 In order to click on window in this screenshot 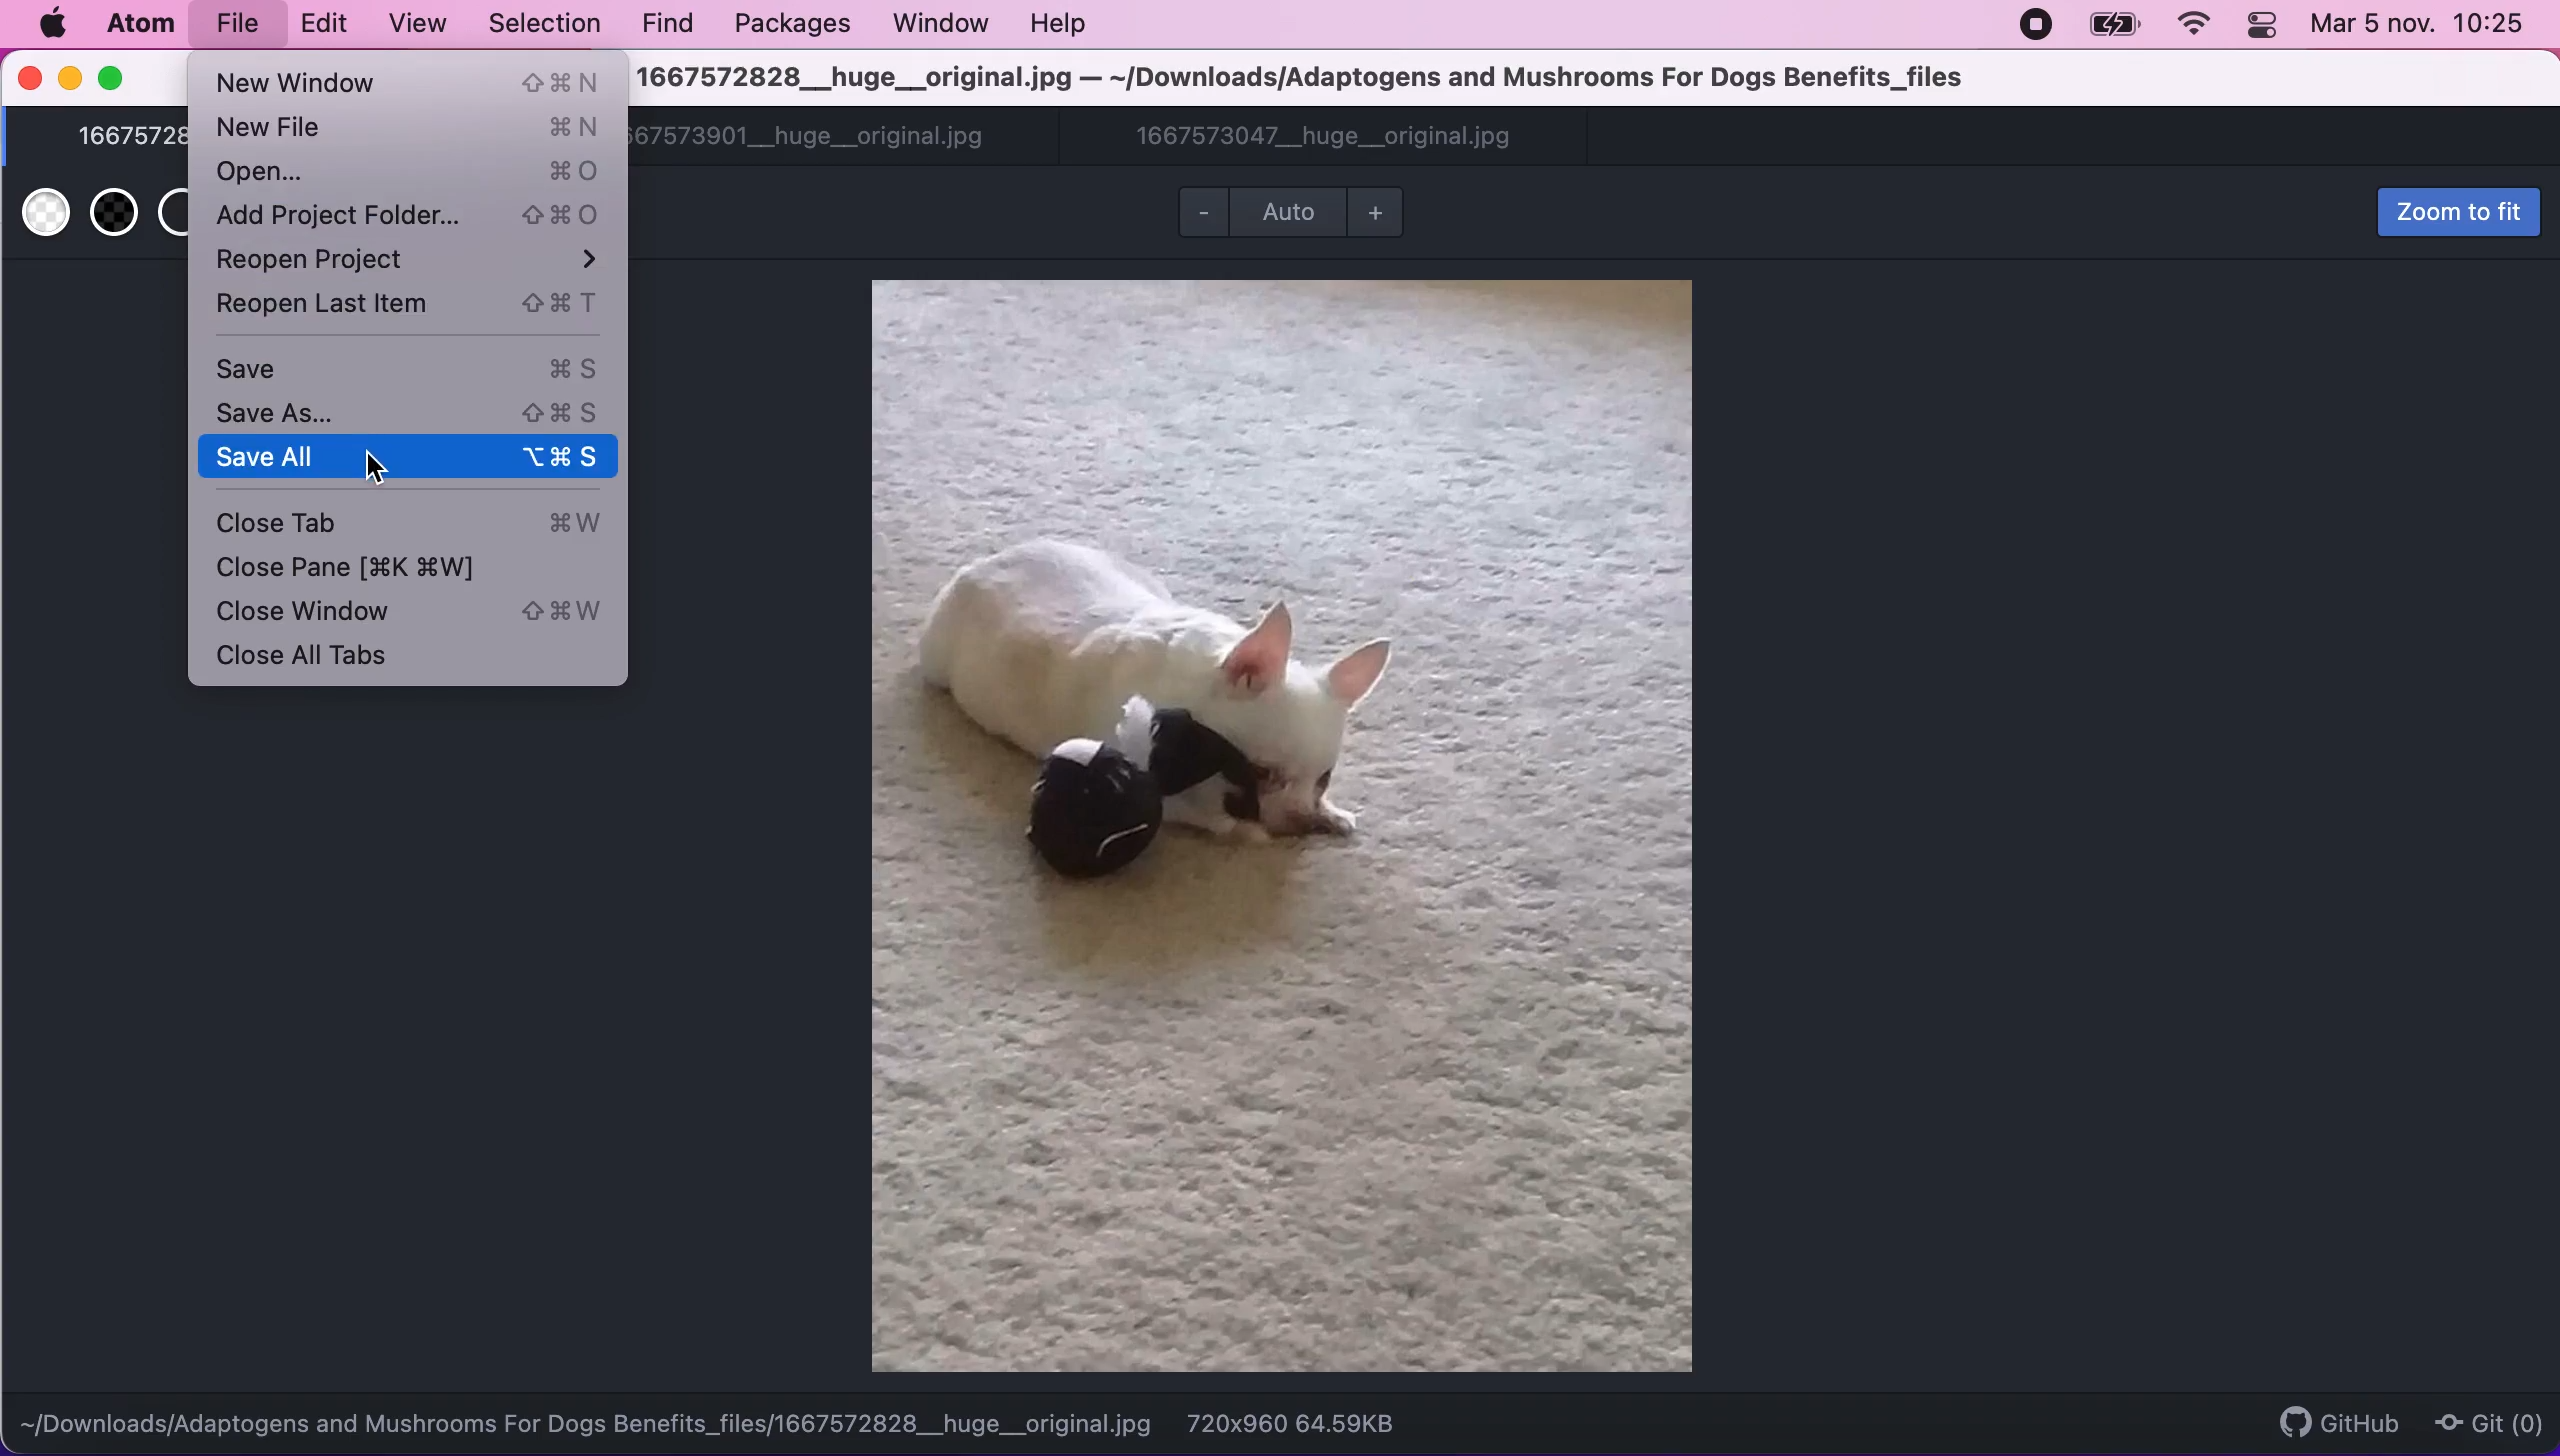, I will do `click(939, 24)`.